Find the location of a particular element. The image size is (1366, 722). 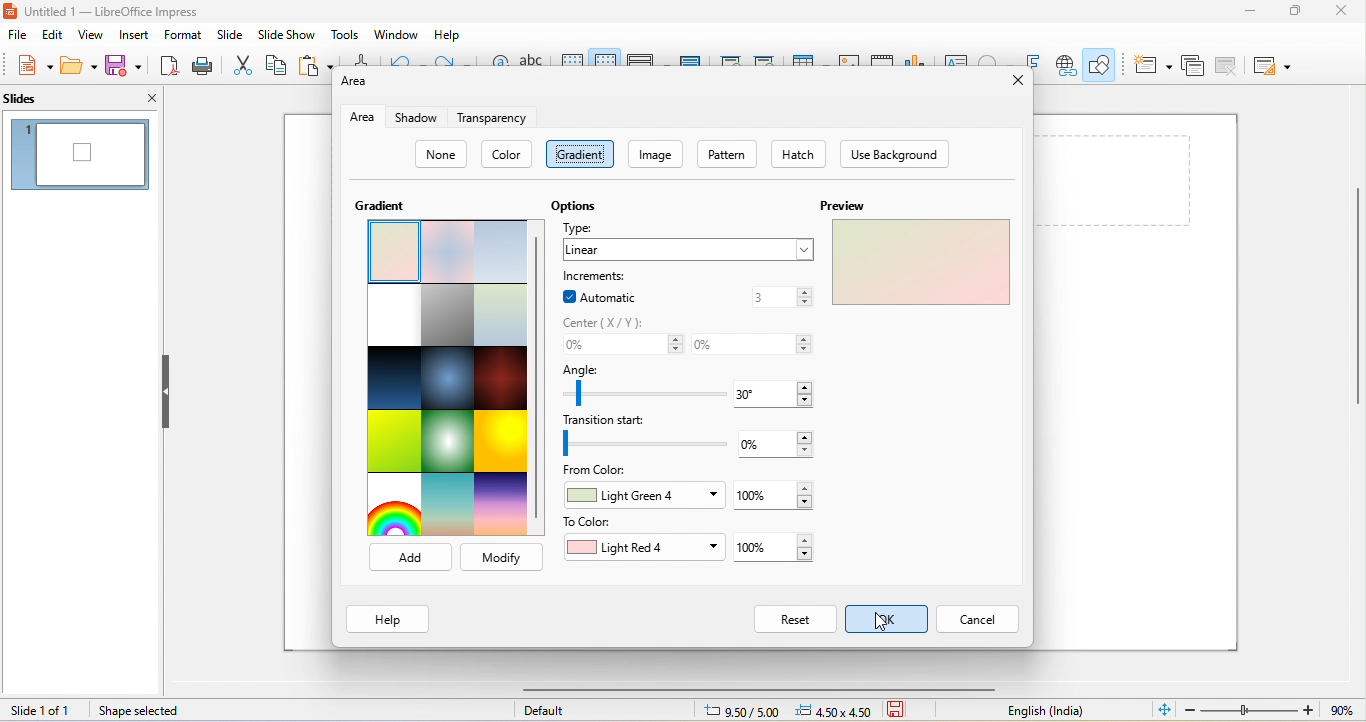

vertical scroll is located at coordinates (1346, 312).